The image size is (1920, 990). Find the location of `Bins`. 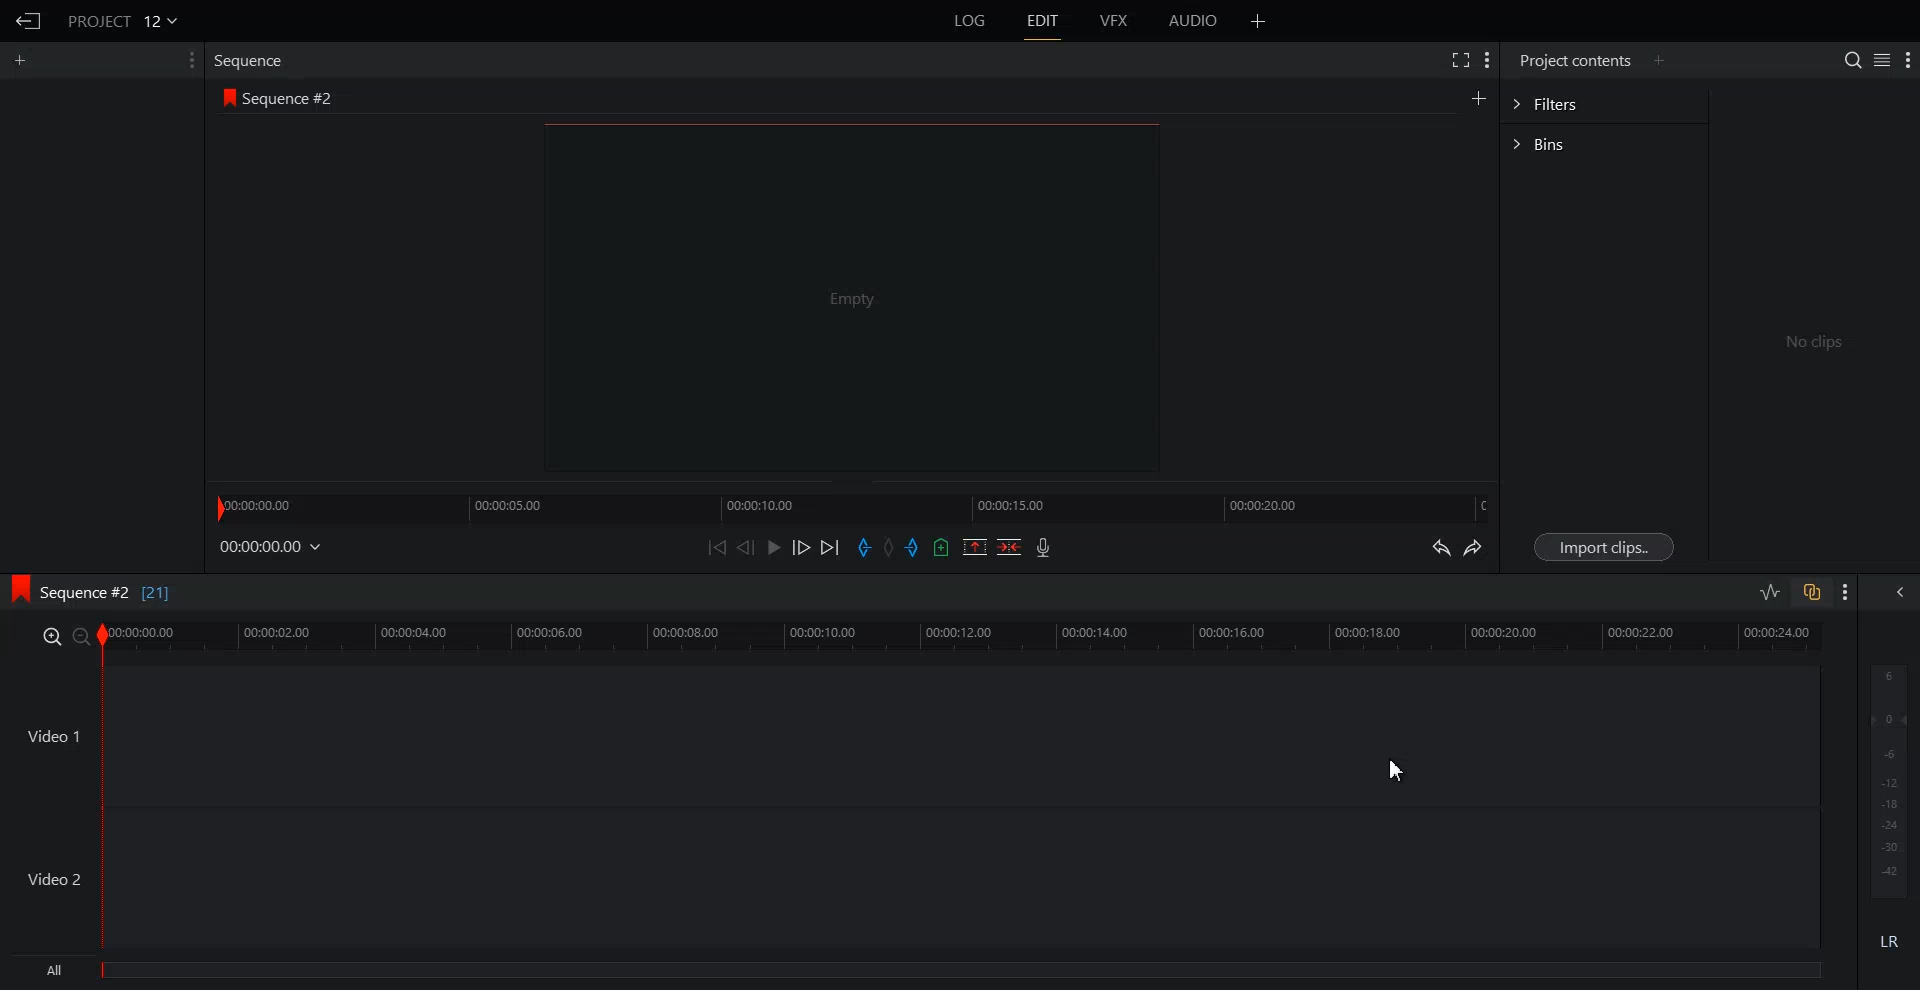

Bins is located at coordinates (1604, 142).